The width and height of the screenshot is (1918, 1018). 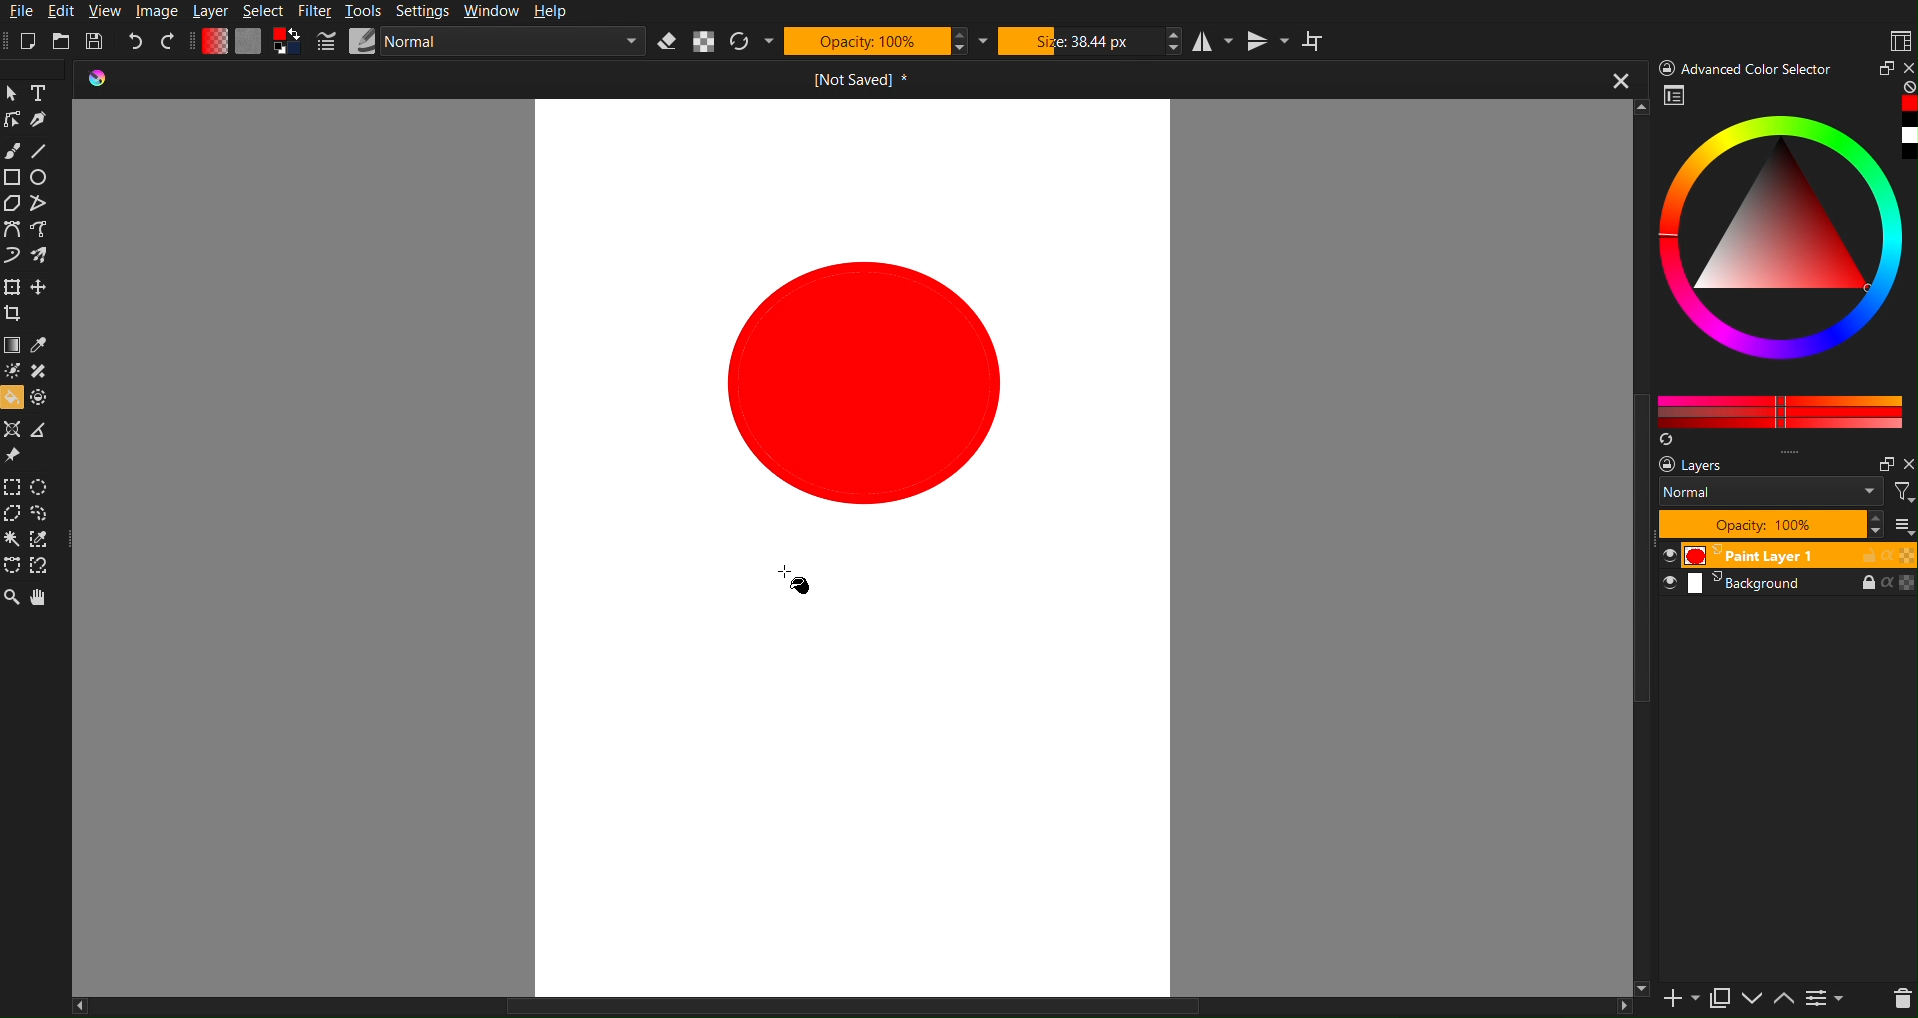 What do you see at coordinates (40, 256) in the screenshot?
I see `Multibrush` at bounding box center [40, 256].